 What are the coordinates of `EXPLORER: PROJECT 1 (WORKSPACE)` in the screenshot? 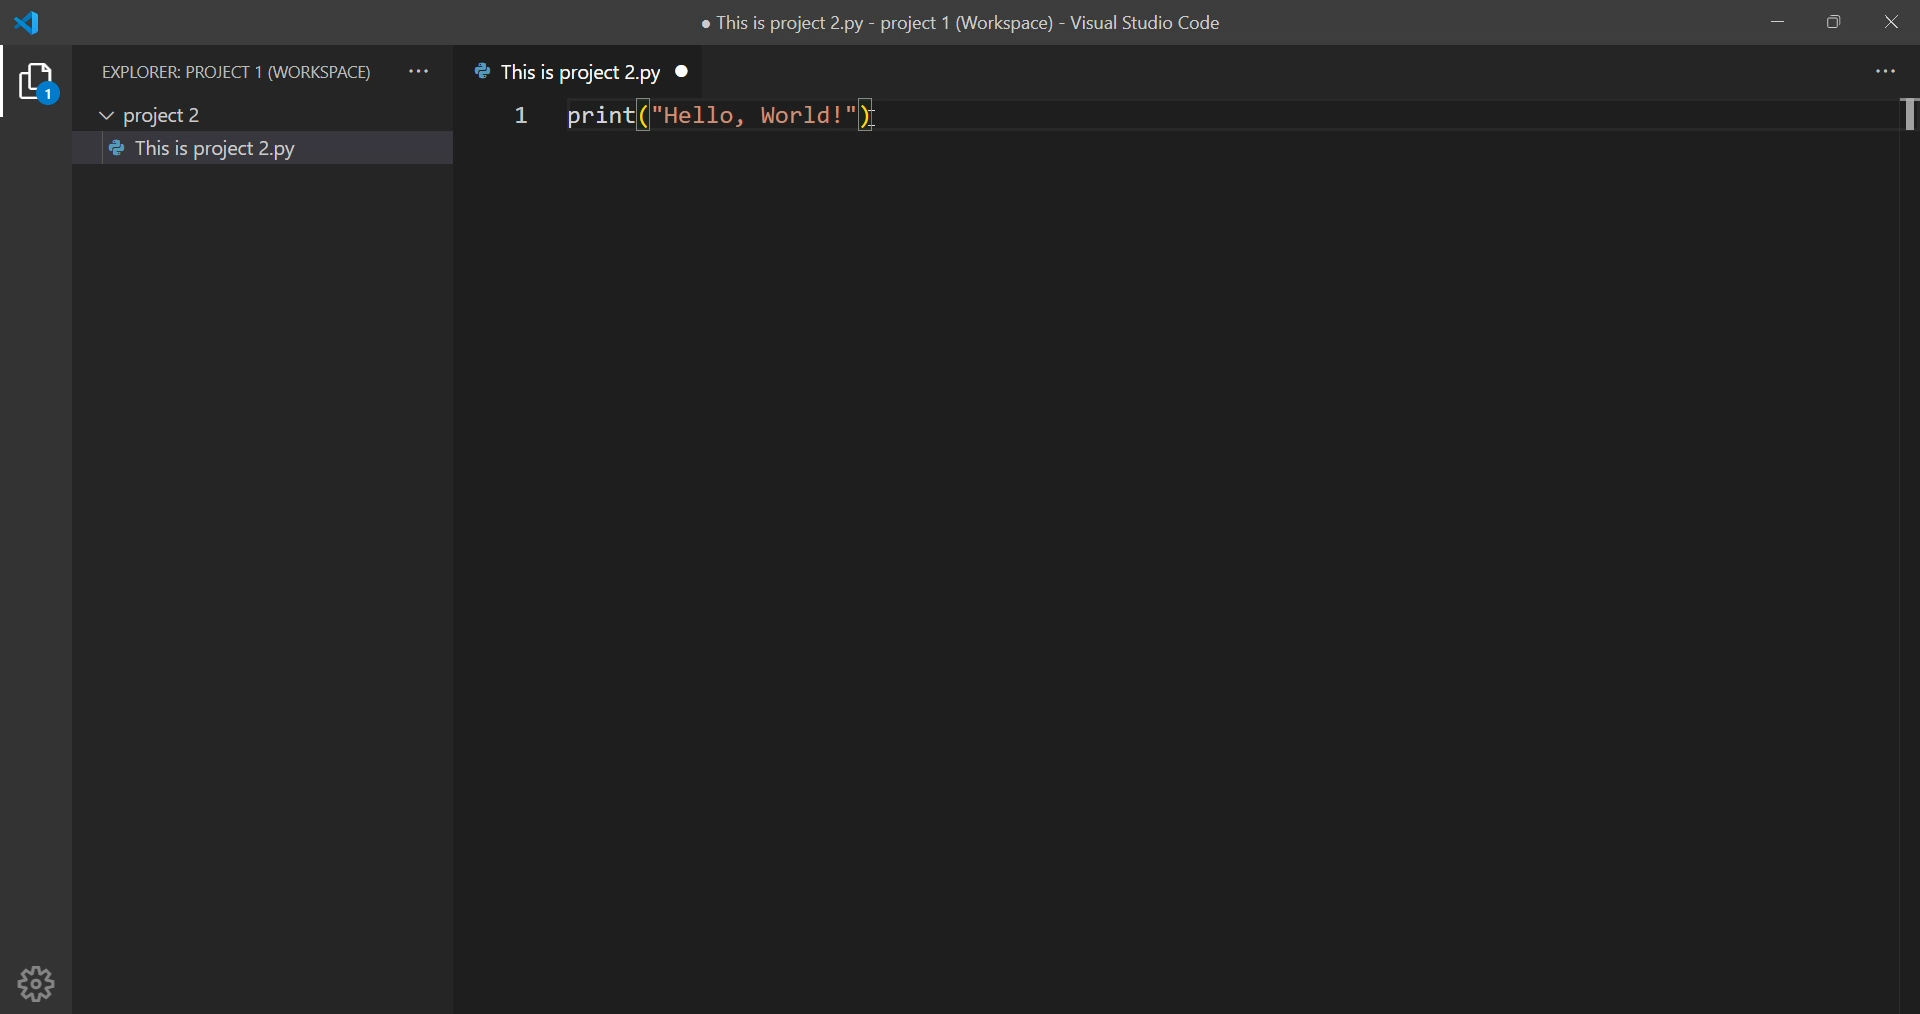 It's located at (234, 73).